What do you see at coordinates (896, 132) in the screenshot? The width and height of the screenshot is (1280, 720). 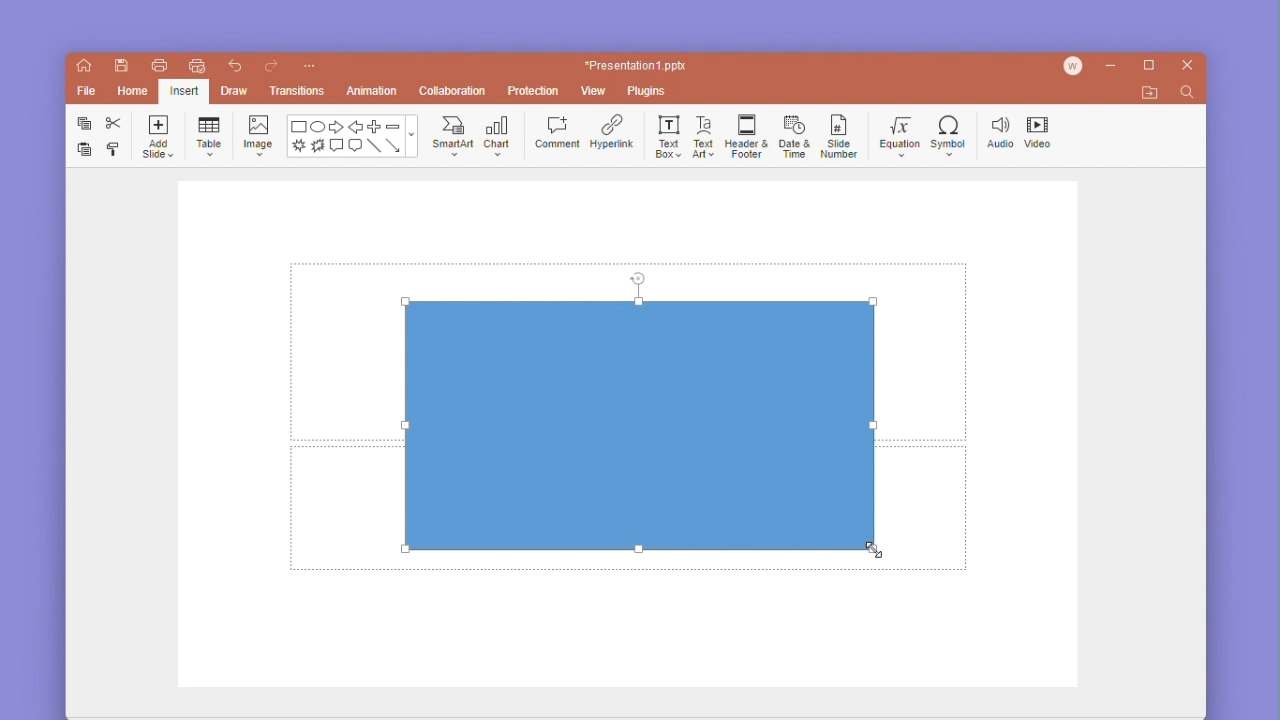 I see `equation` at bounding box center [896, 132].